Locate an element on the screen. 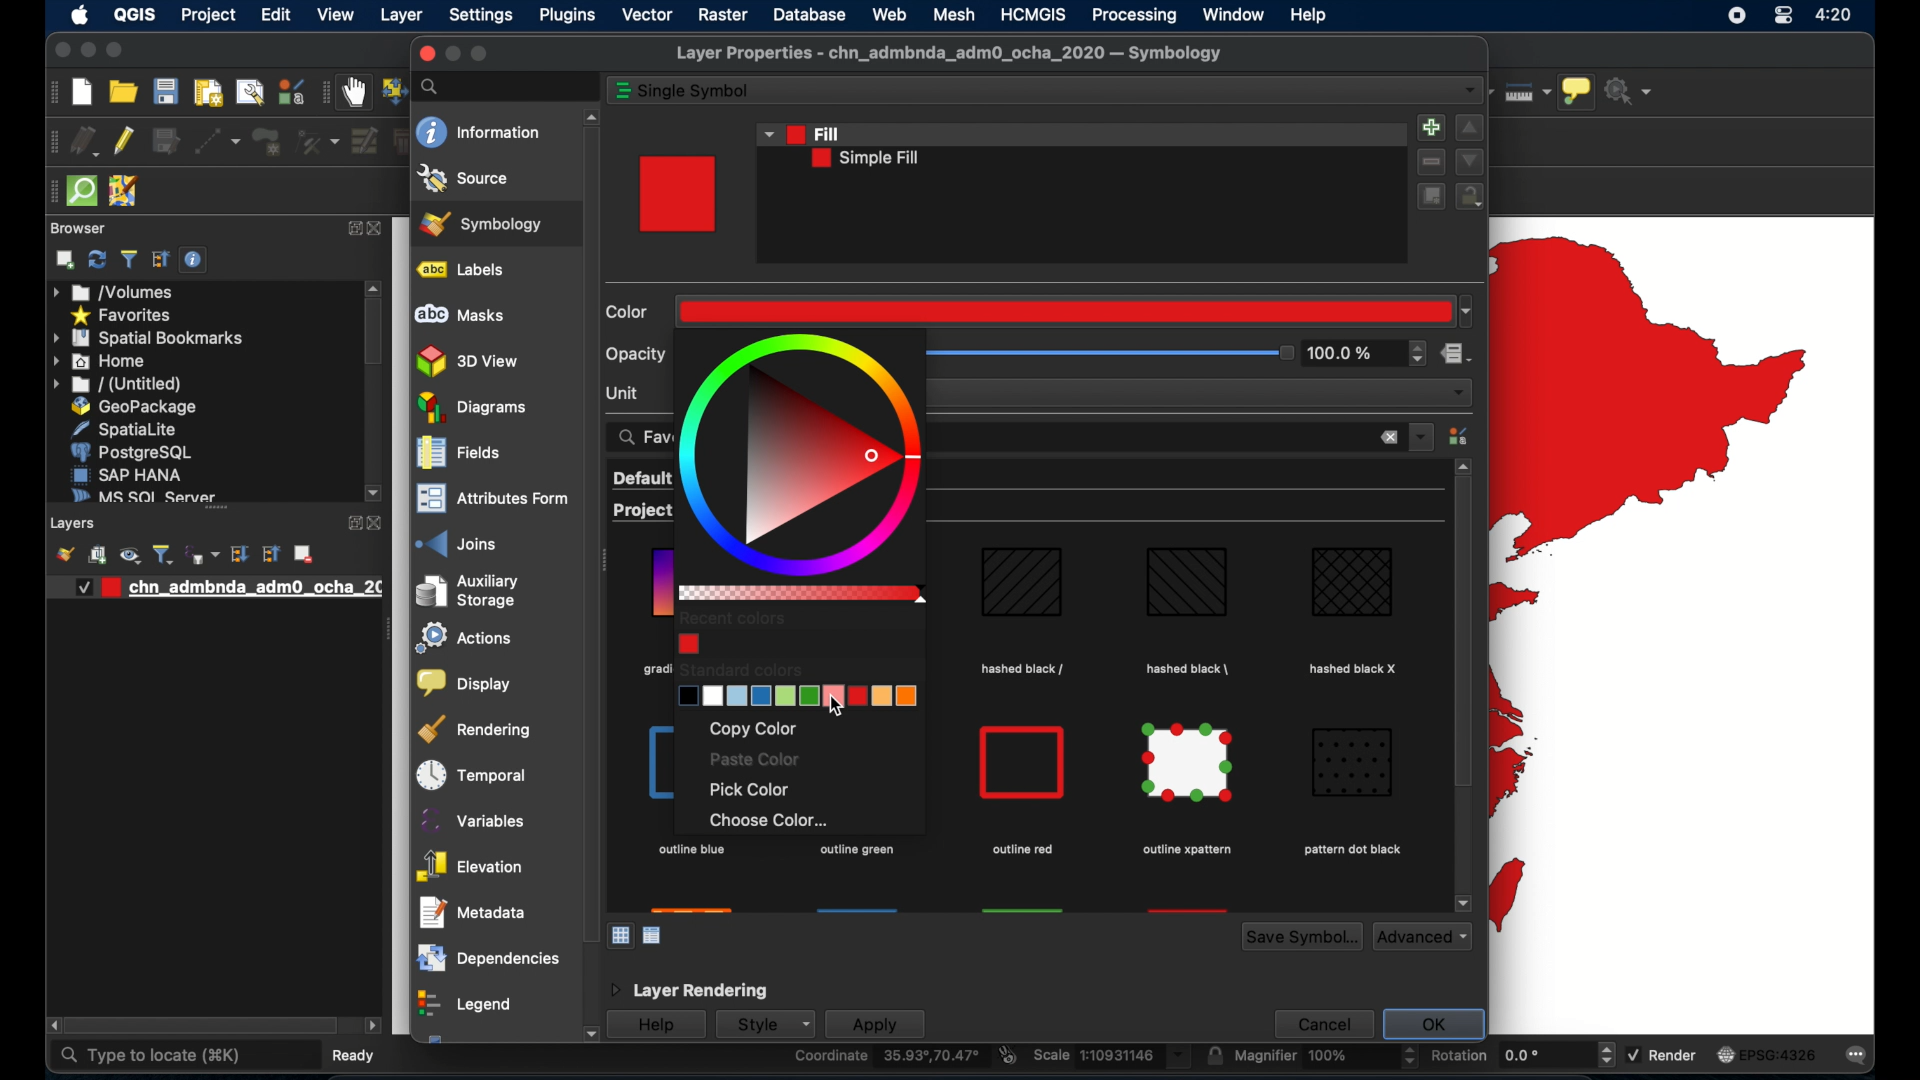  metadata is located at coordinates (473, 912).